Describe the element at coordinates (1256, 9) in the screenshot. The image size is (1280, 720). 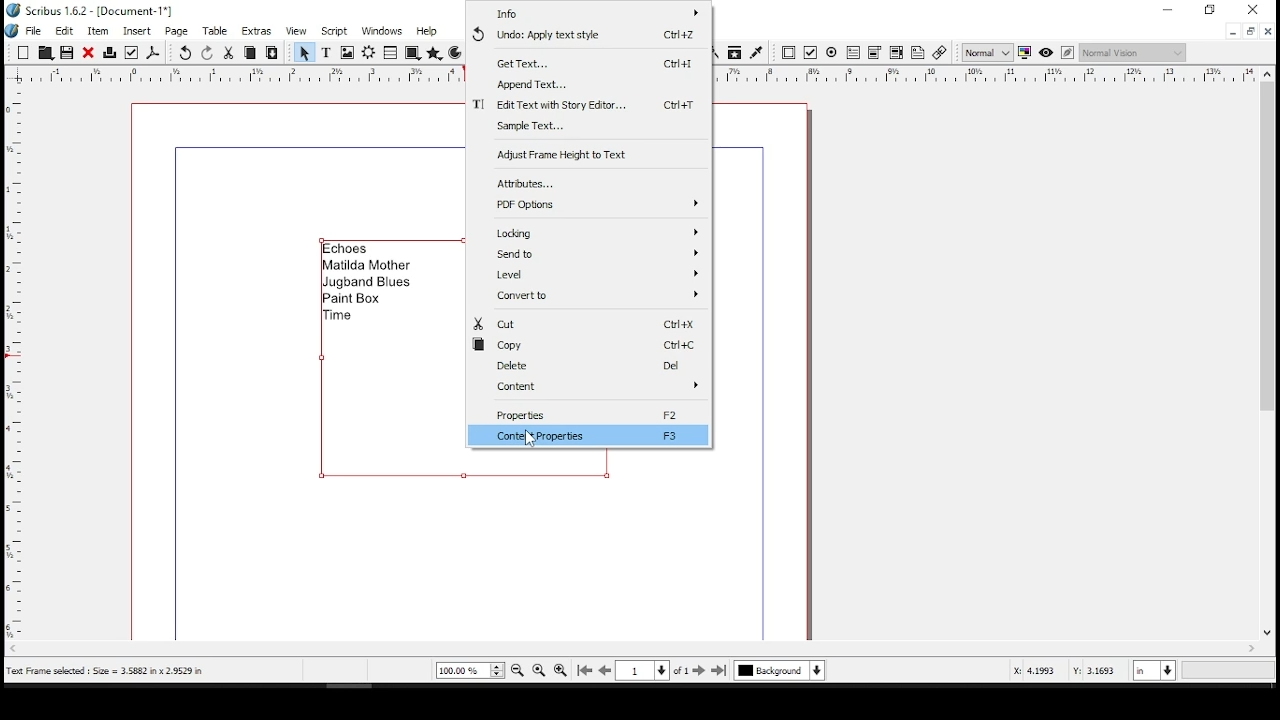
I see `close window` at that location.